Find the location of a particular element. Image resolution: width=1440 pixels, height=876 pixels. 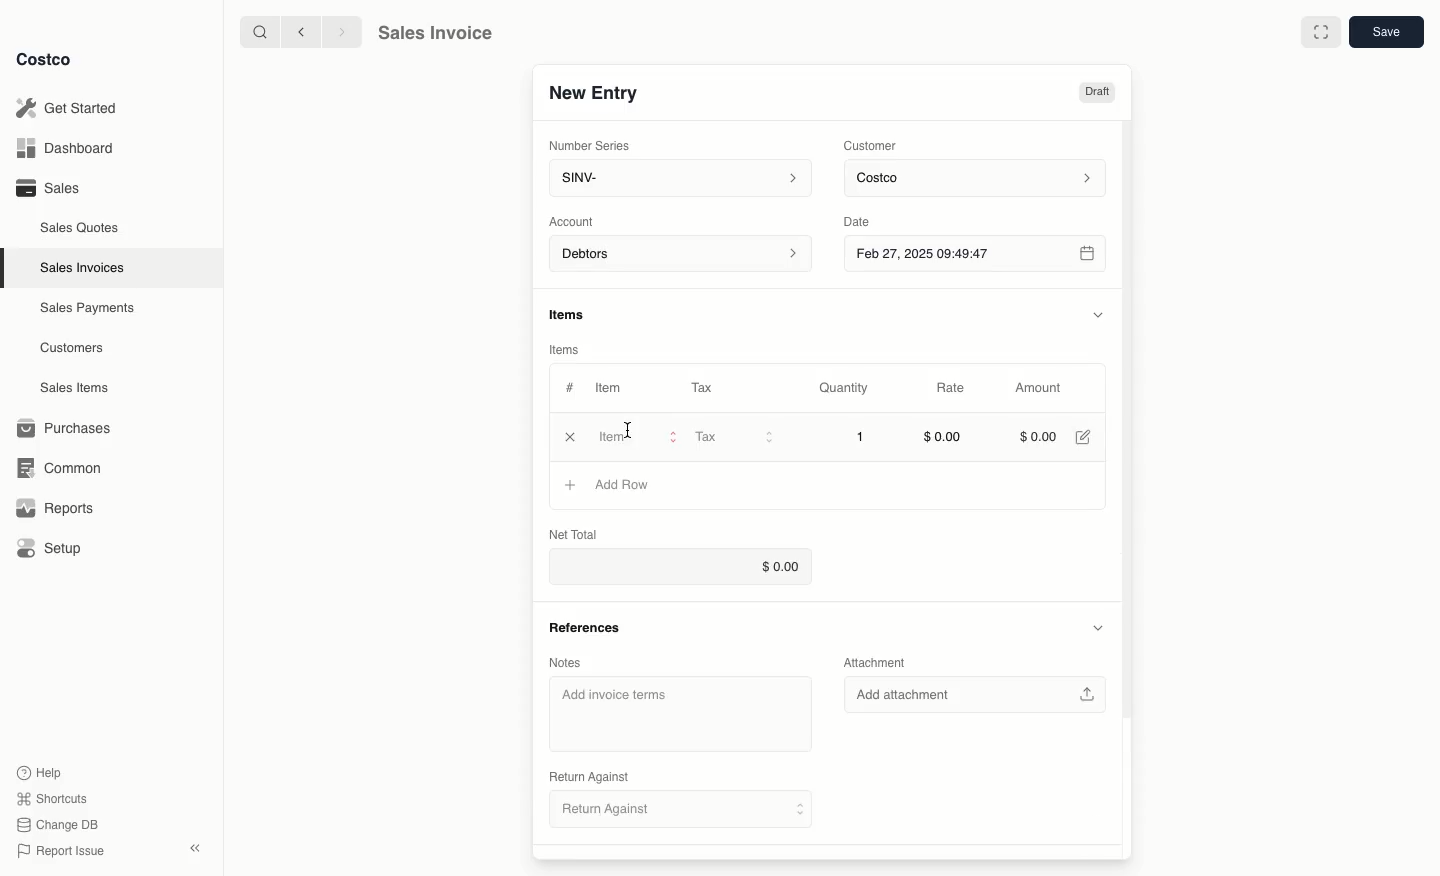

Reports is located at coordinates (52, 508).